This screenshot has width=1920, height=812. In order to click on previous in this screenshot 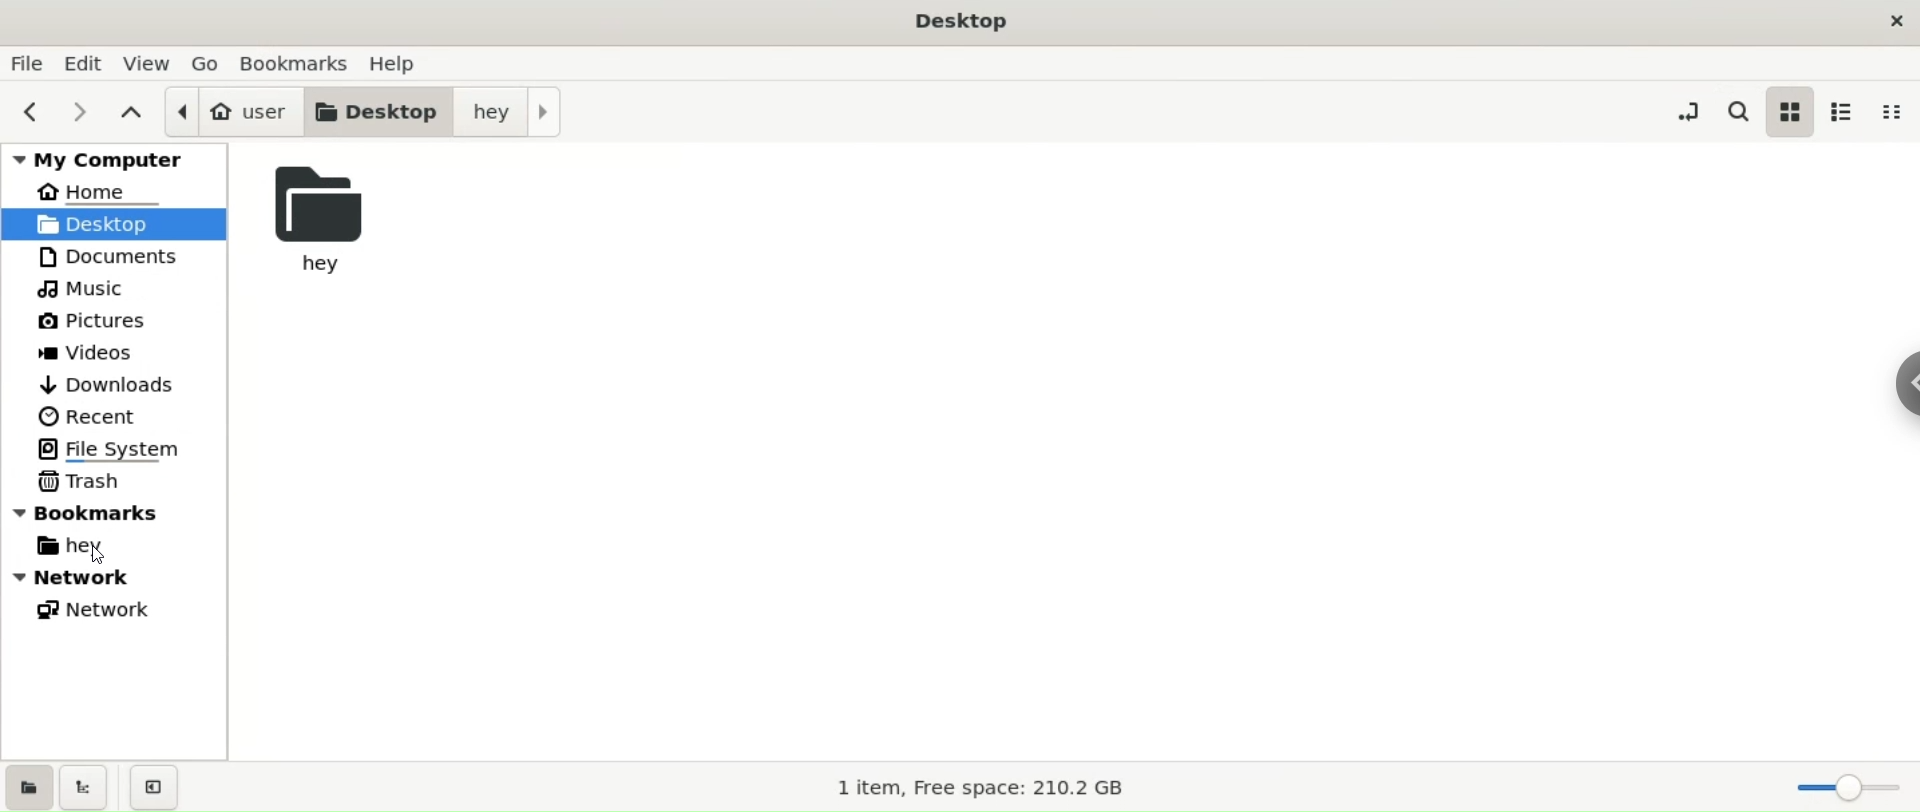, I will do `click(28, 112)`.